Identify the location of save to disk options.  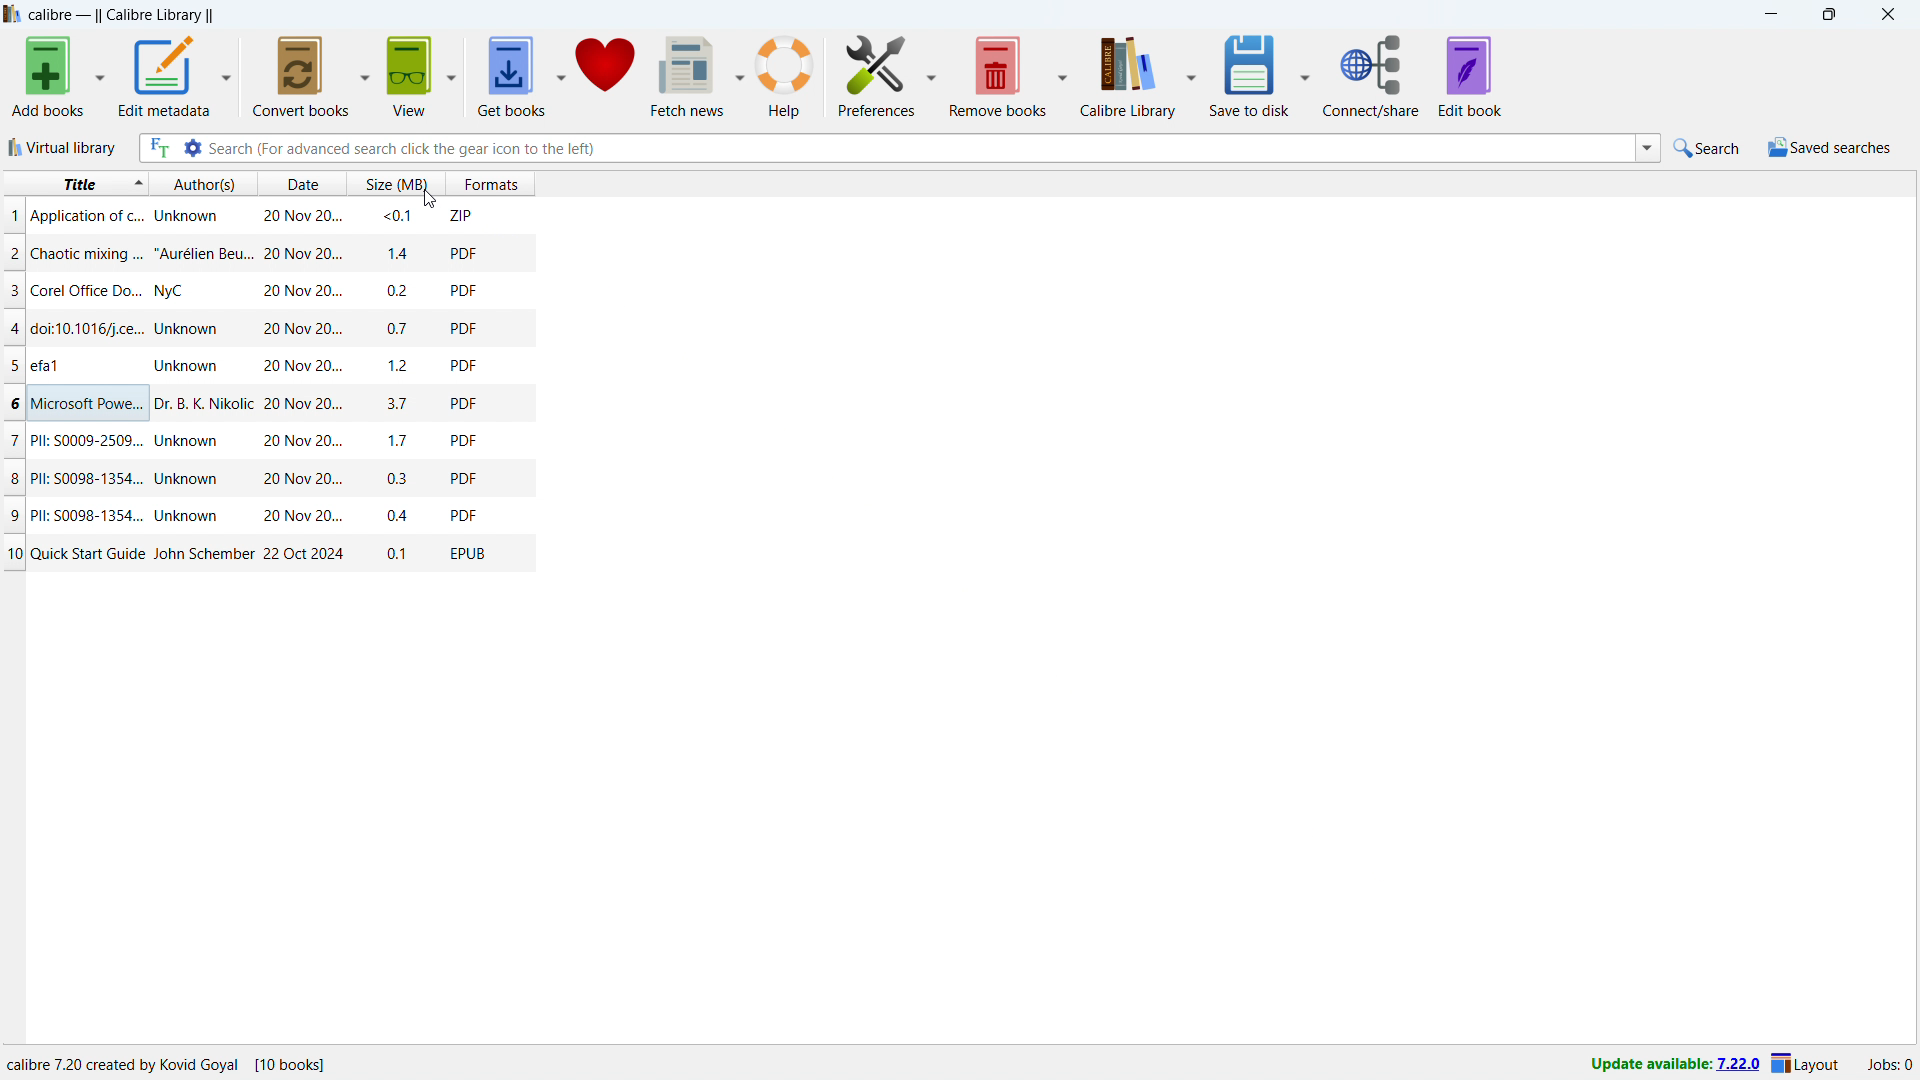
(1064, 75).